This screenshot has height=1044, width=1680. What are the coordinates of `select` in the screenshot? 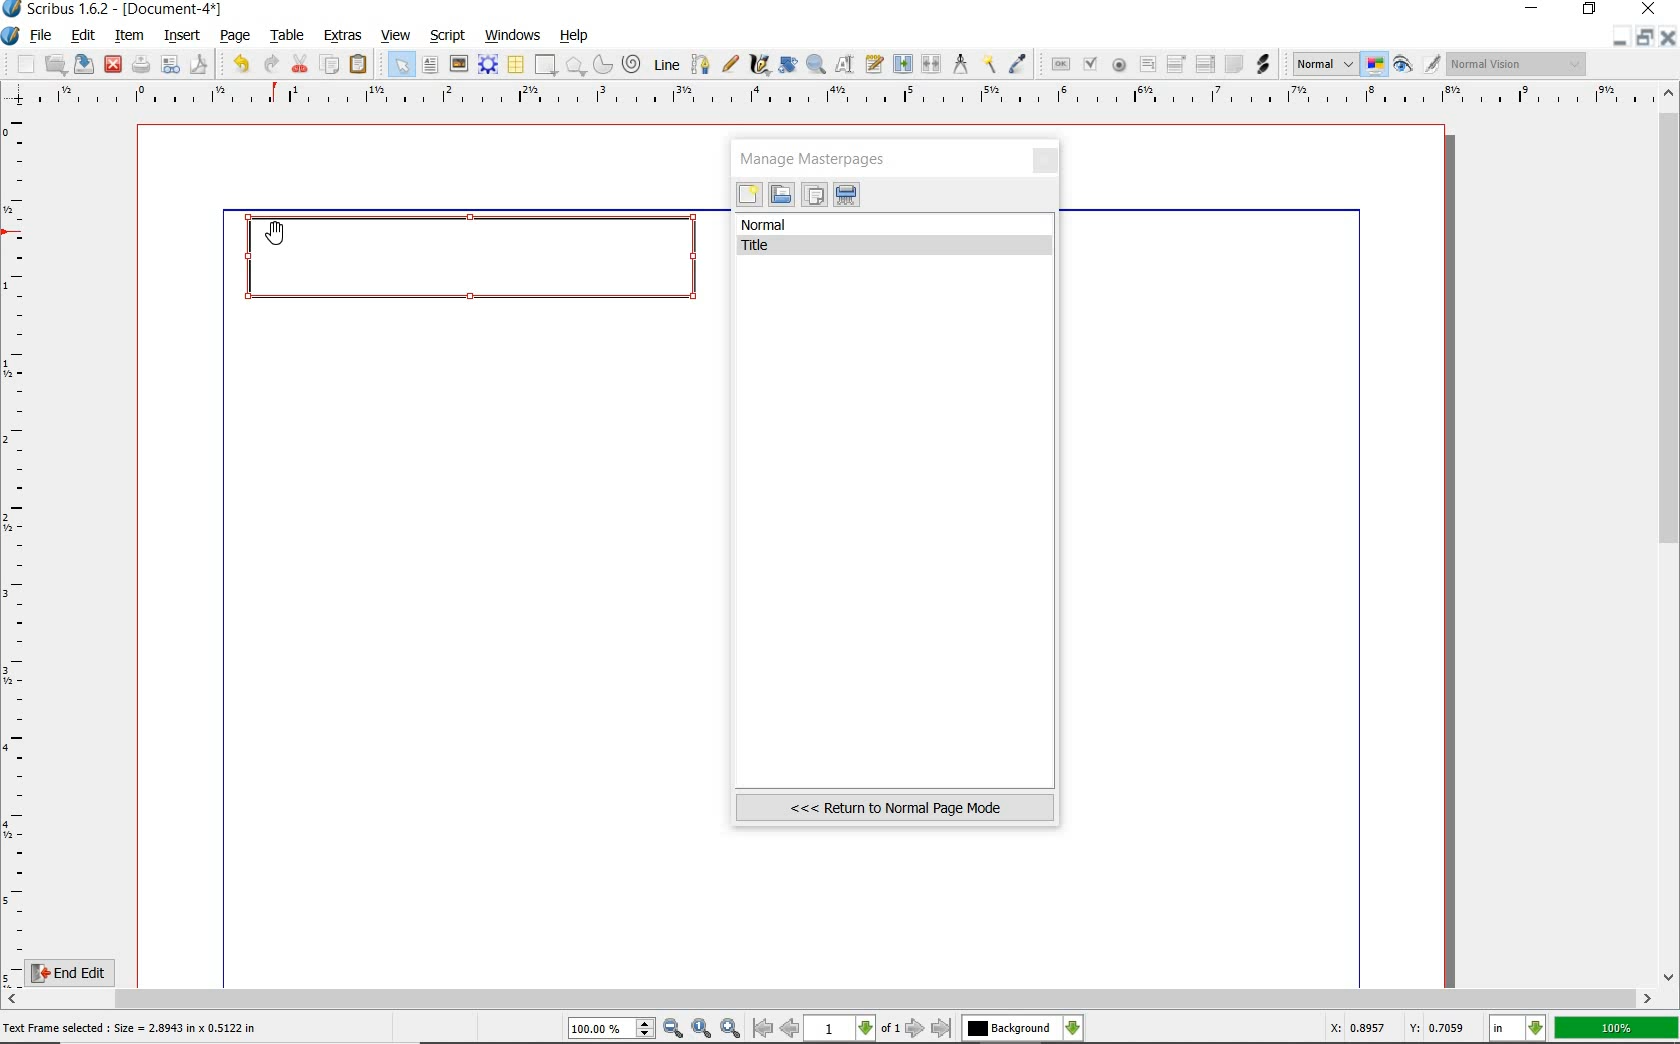 It's located at (397, 64).